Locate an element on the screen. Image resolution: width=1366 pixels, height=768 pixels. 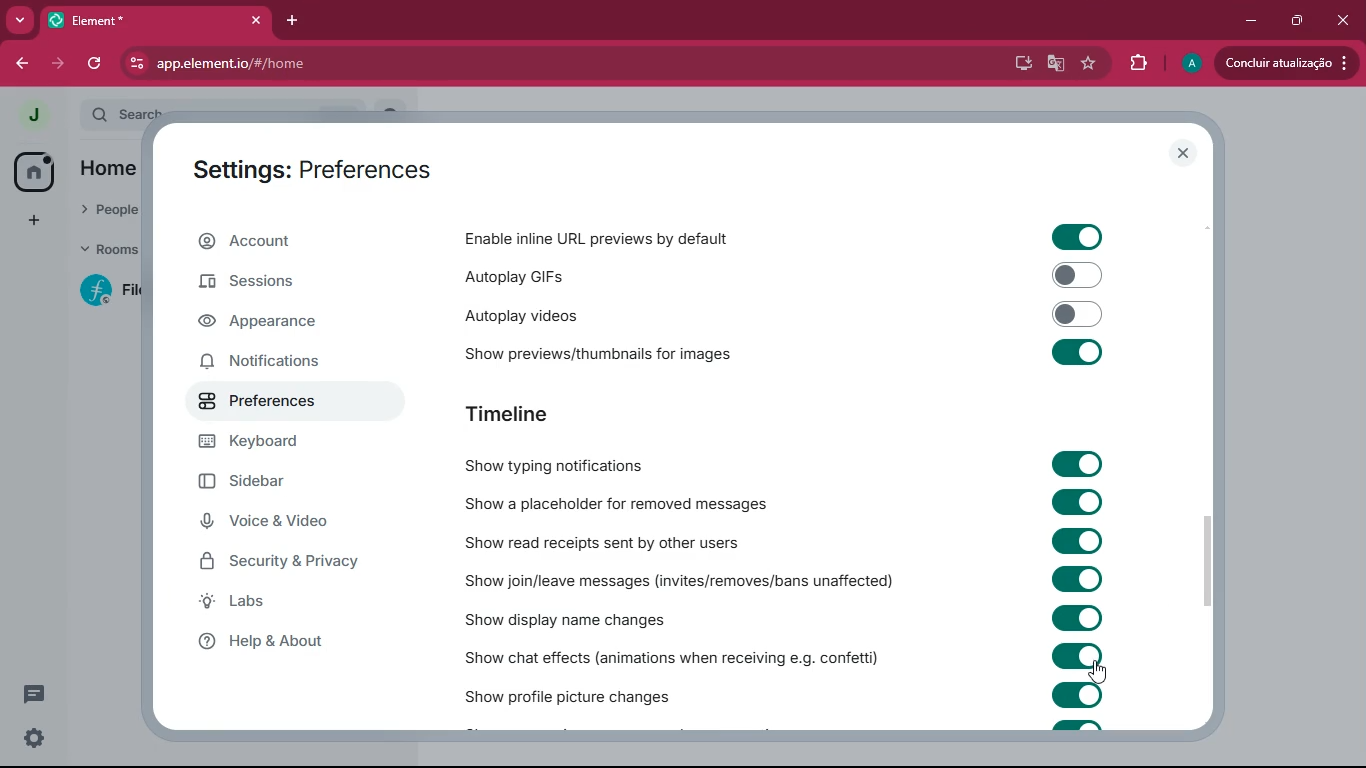
show previews/thumbnails for images is located at coordinates (616, 350).